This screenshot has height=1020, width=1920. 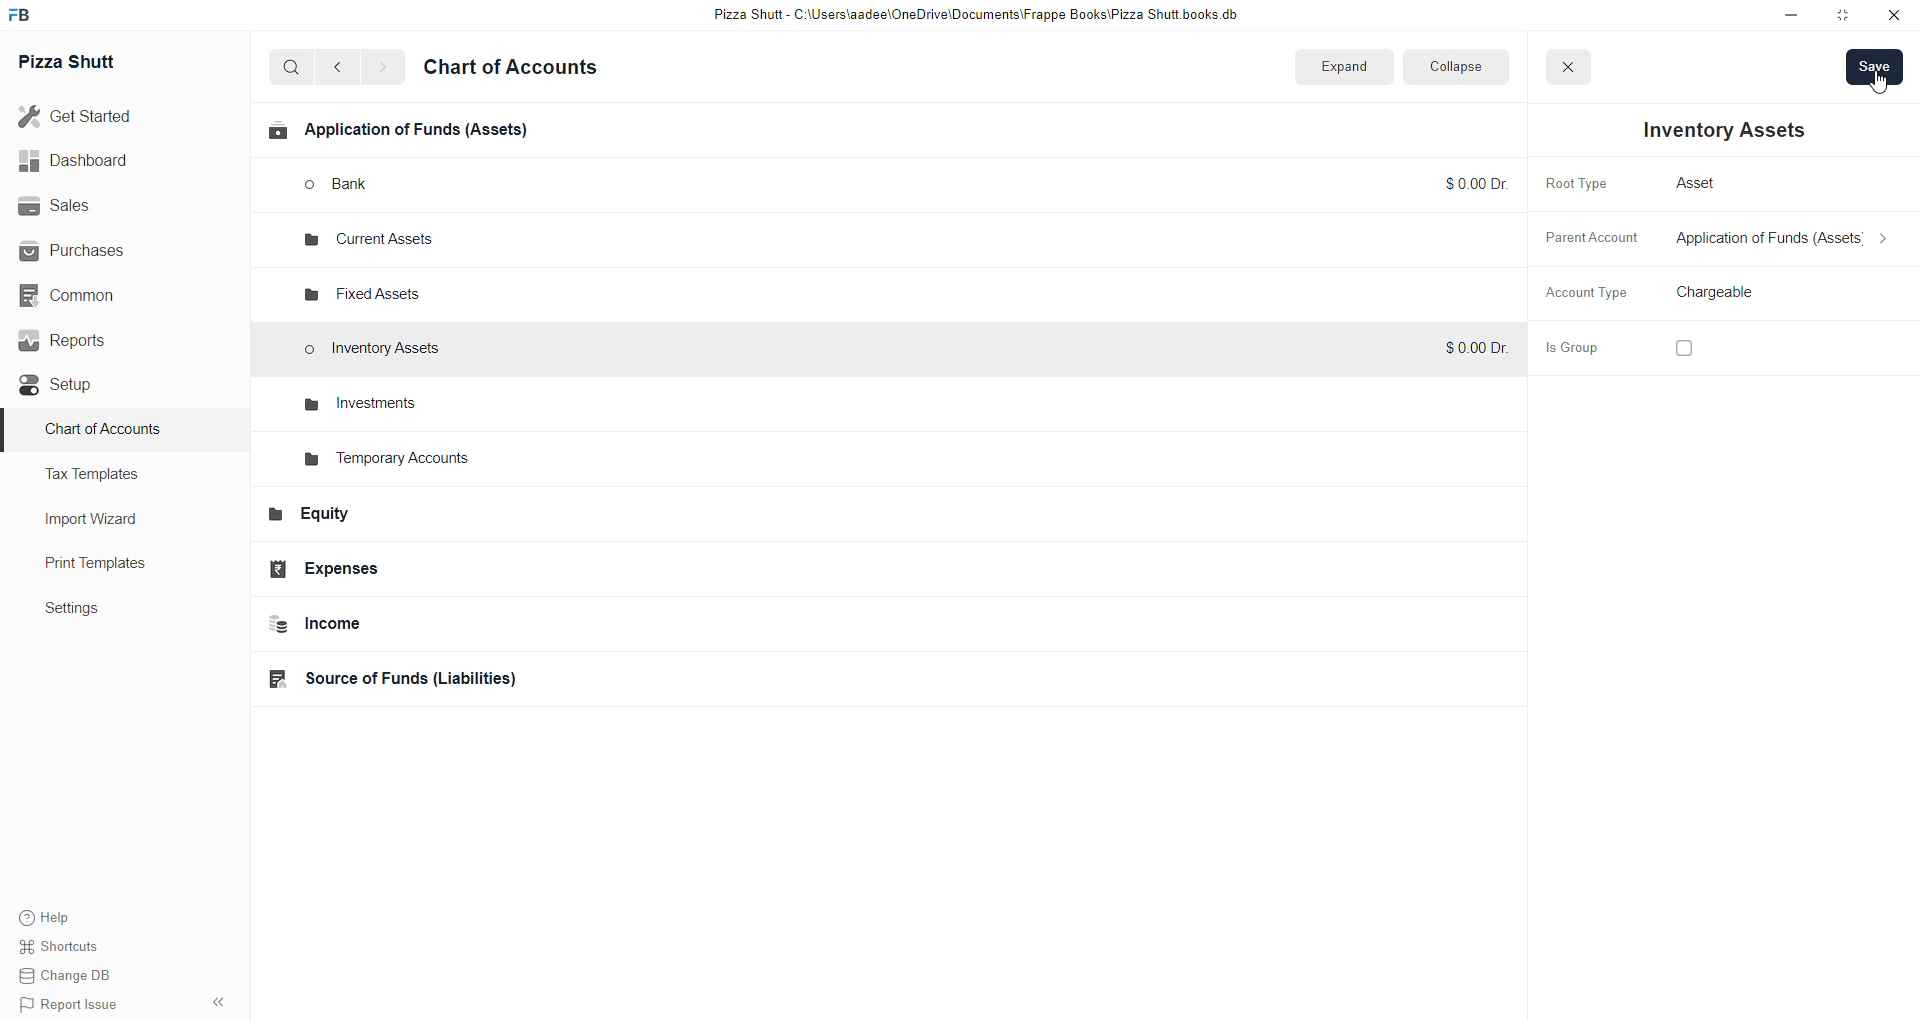 What do you see at coordinates (86, 207) in the screenshot?
I see `Sales ` at bounding box center [86, 207].